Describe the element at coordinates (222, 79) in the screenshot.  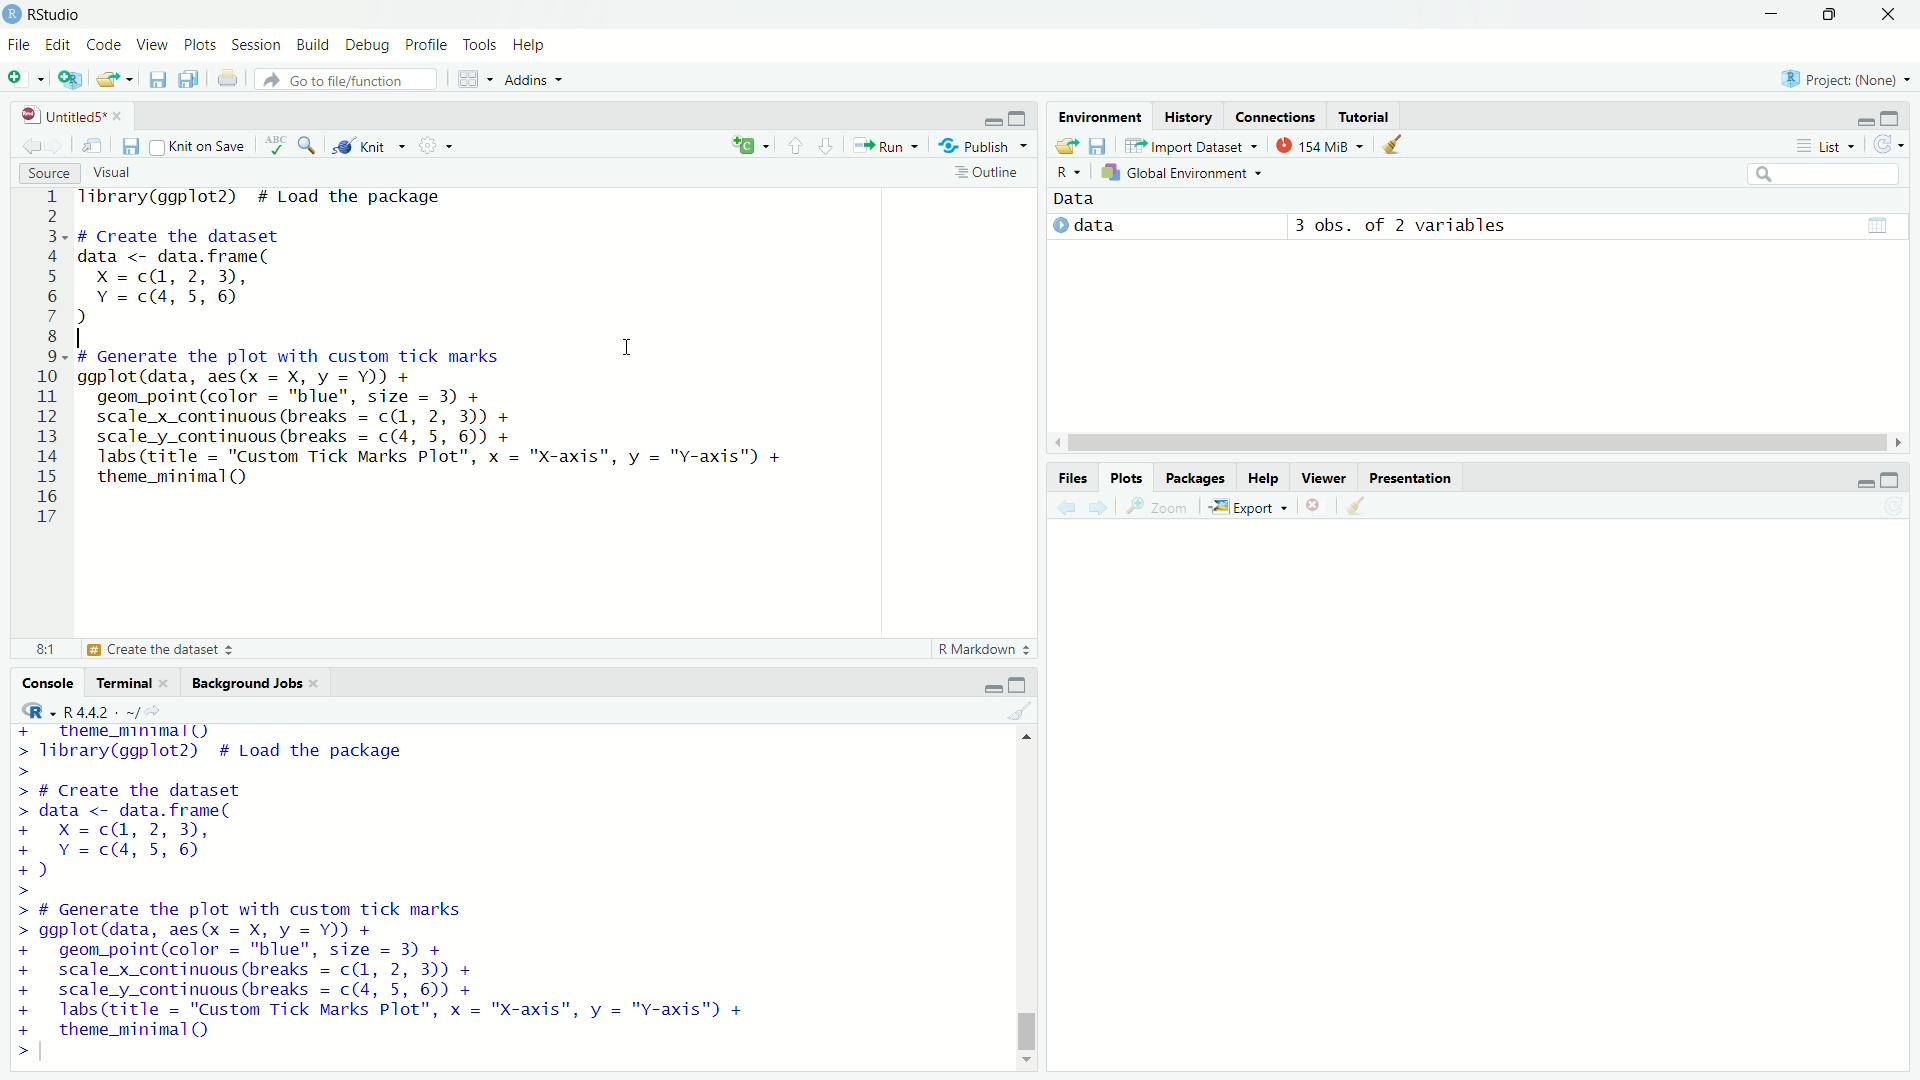
I see `print the current file` at that location.